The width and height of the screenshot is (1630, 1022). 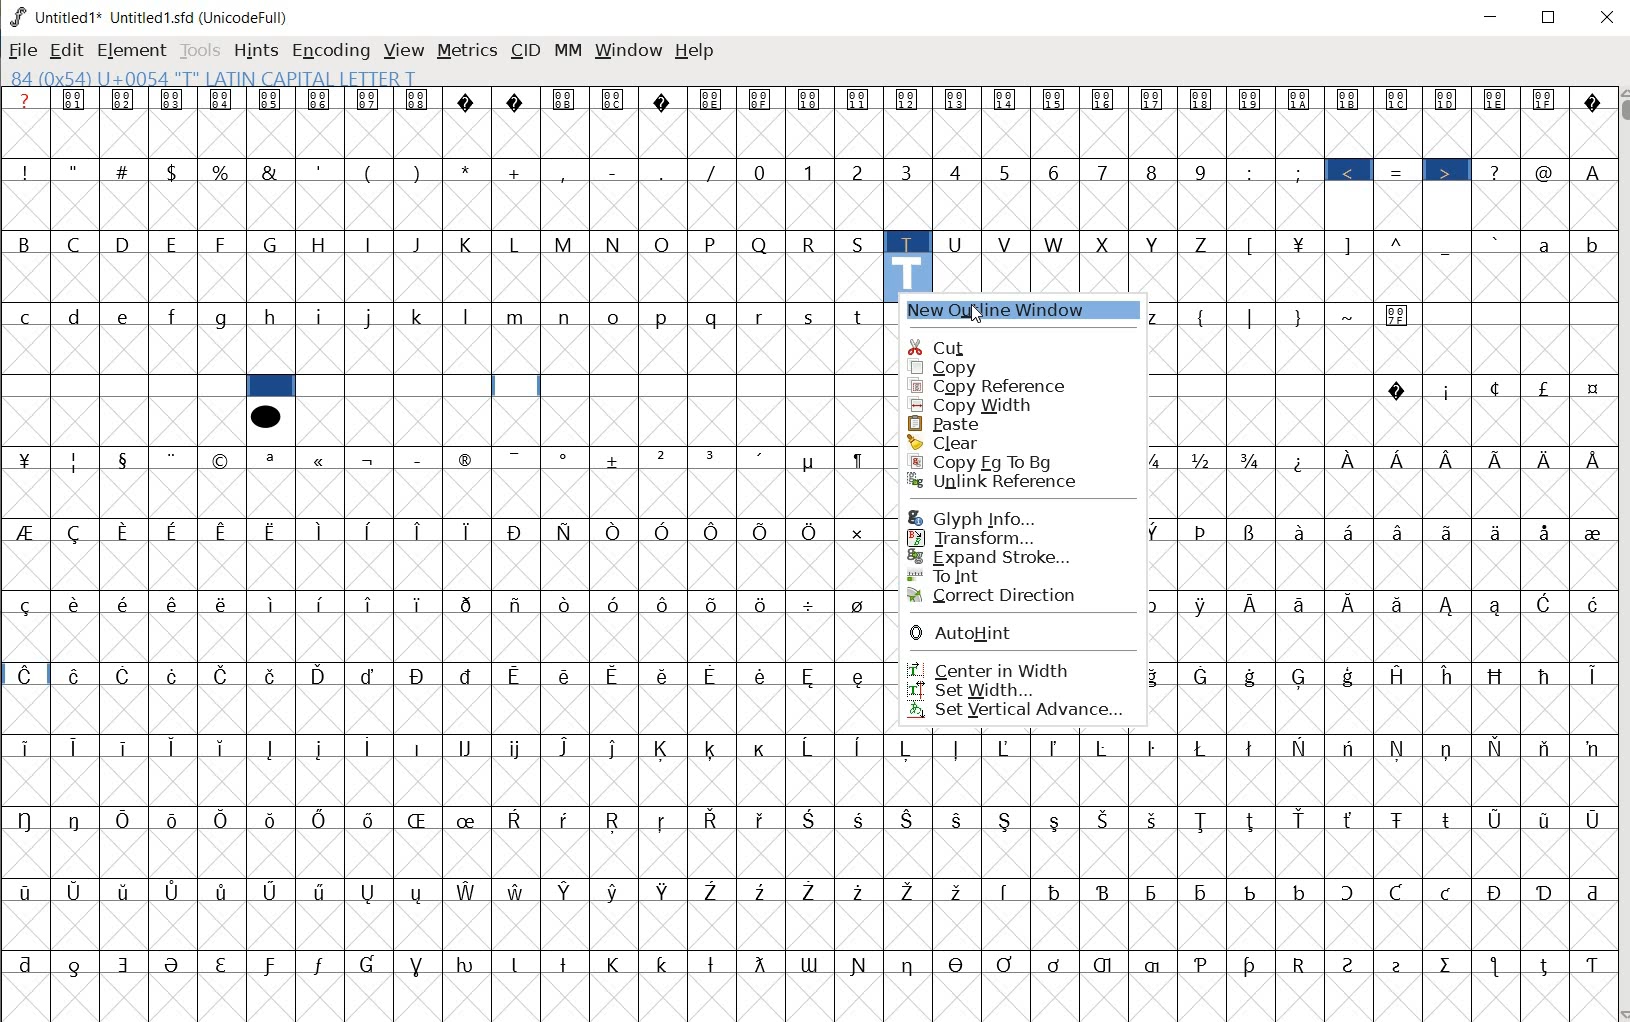 What do you see at coordinates (861, 458) in the screenshot?
I see `Symbol` at bounding box center [861, 458].